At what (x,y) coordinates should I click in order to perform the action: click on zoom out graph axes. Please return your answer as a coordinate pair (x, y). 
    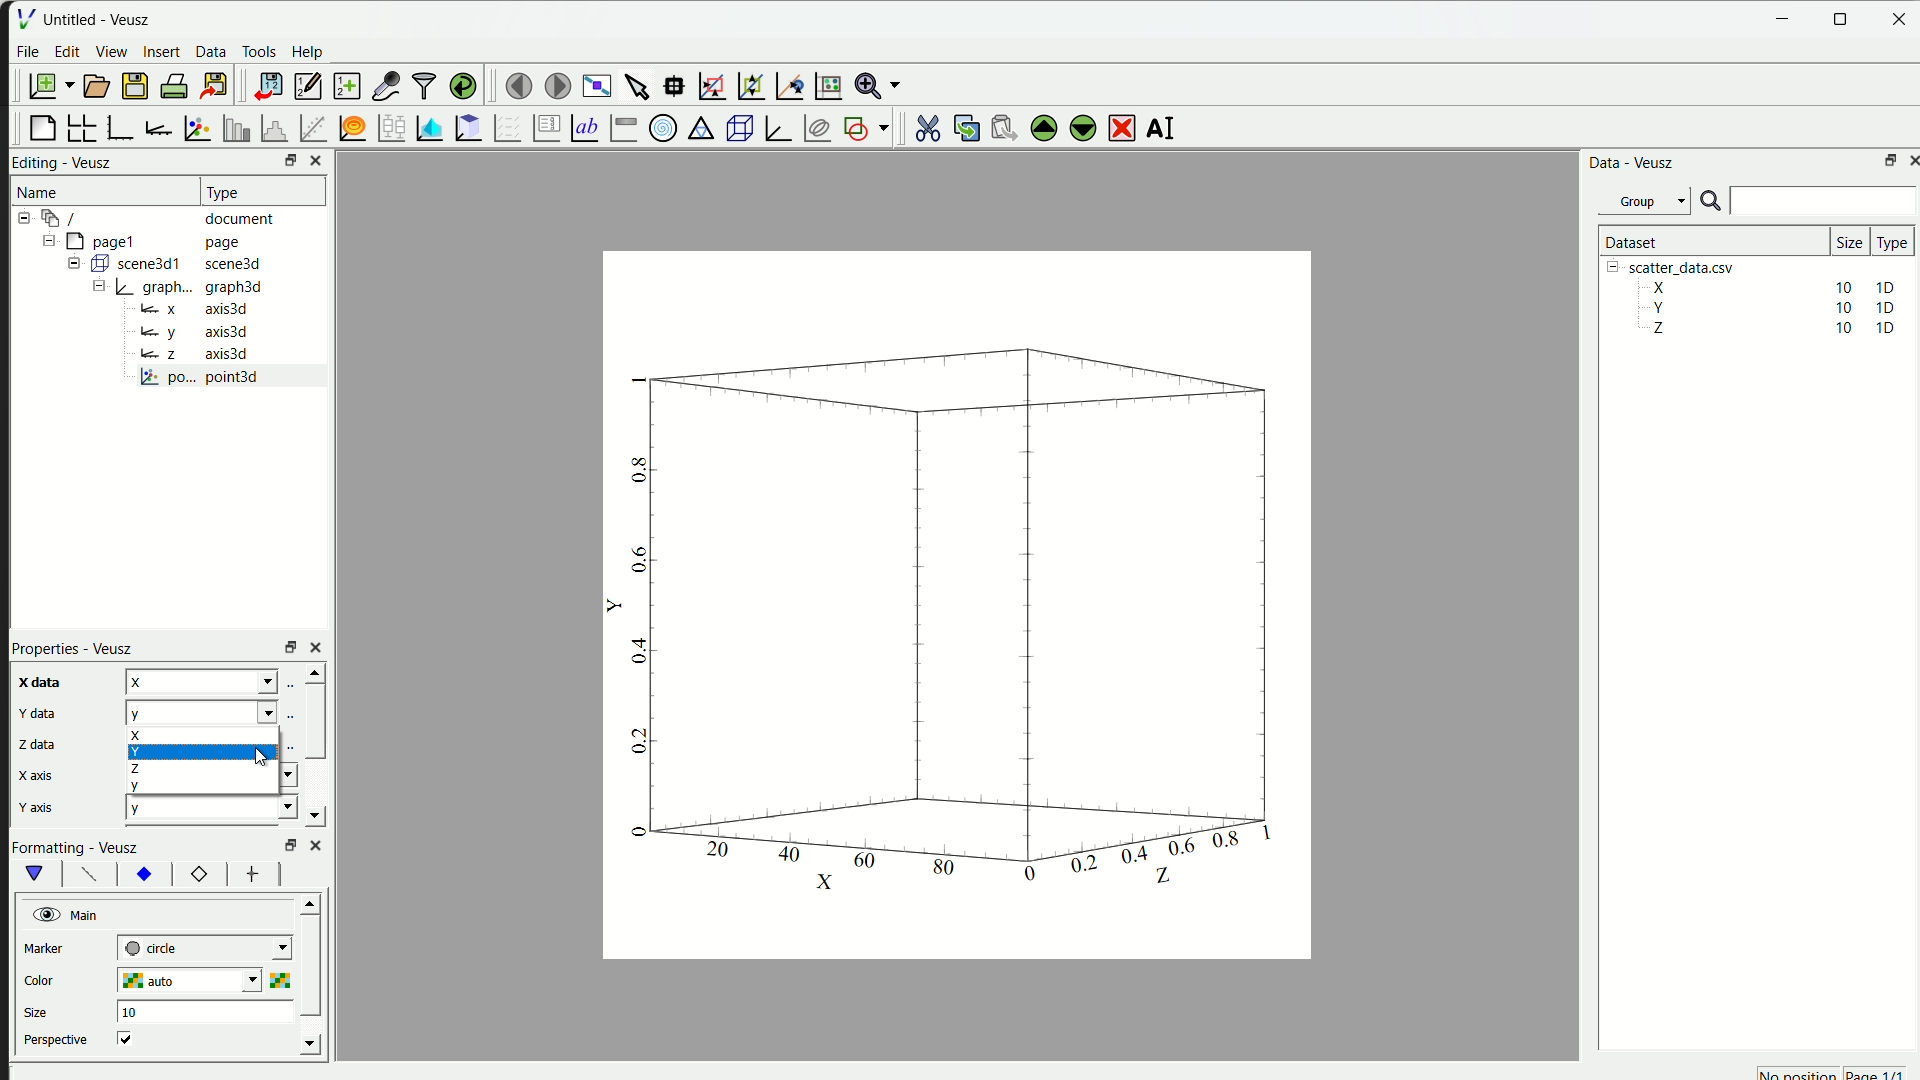
    Looking at the image, I should click on (748, 87).